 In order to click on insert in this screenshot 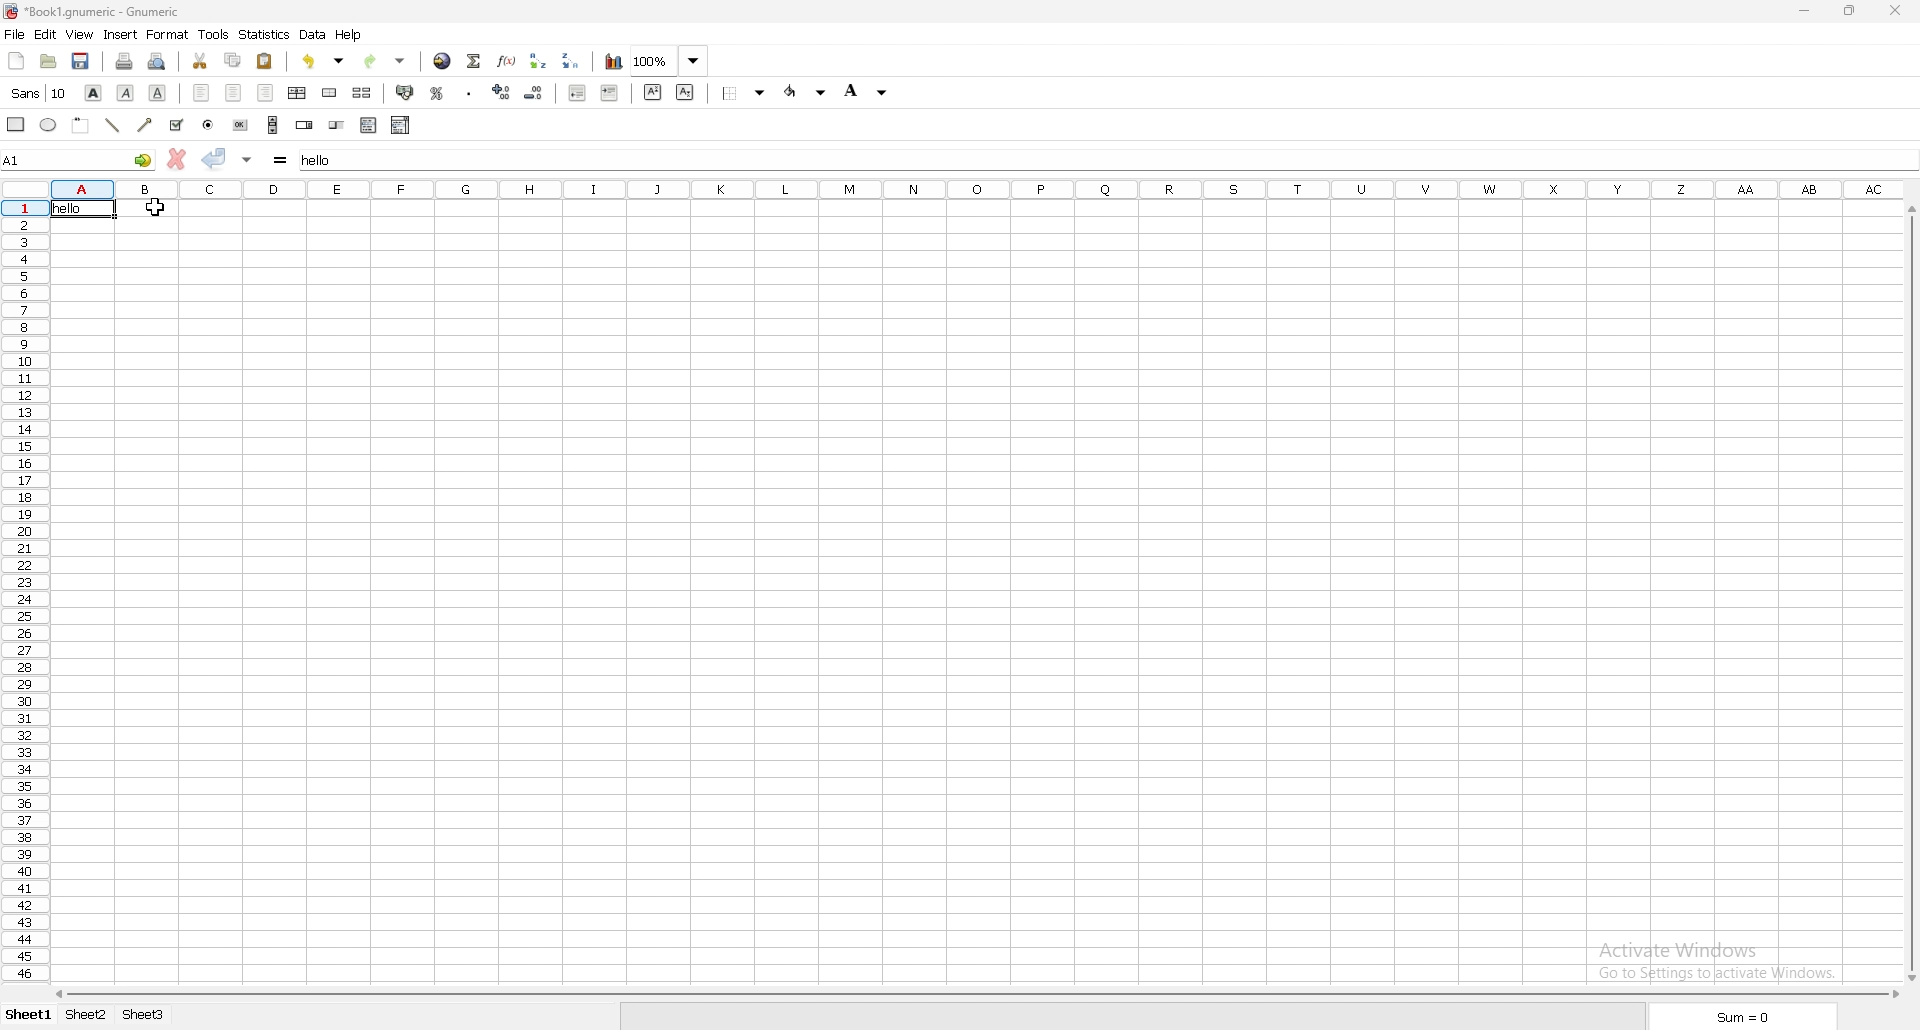, I will do `click(120, 35)`.